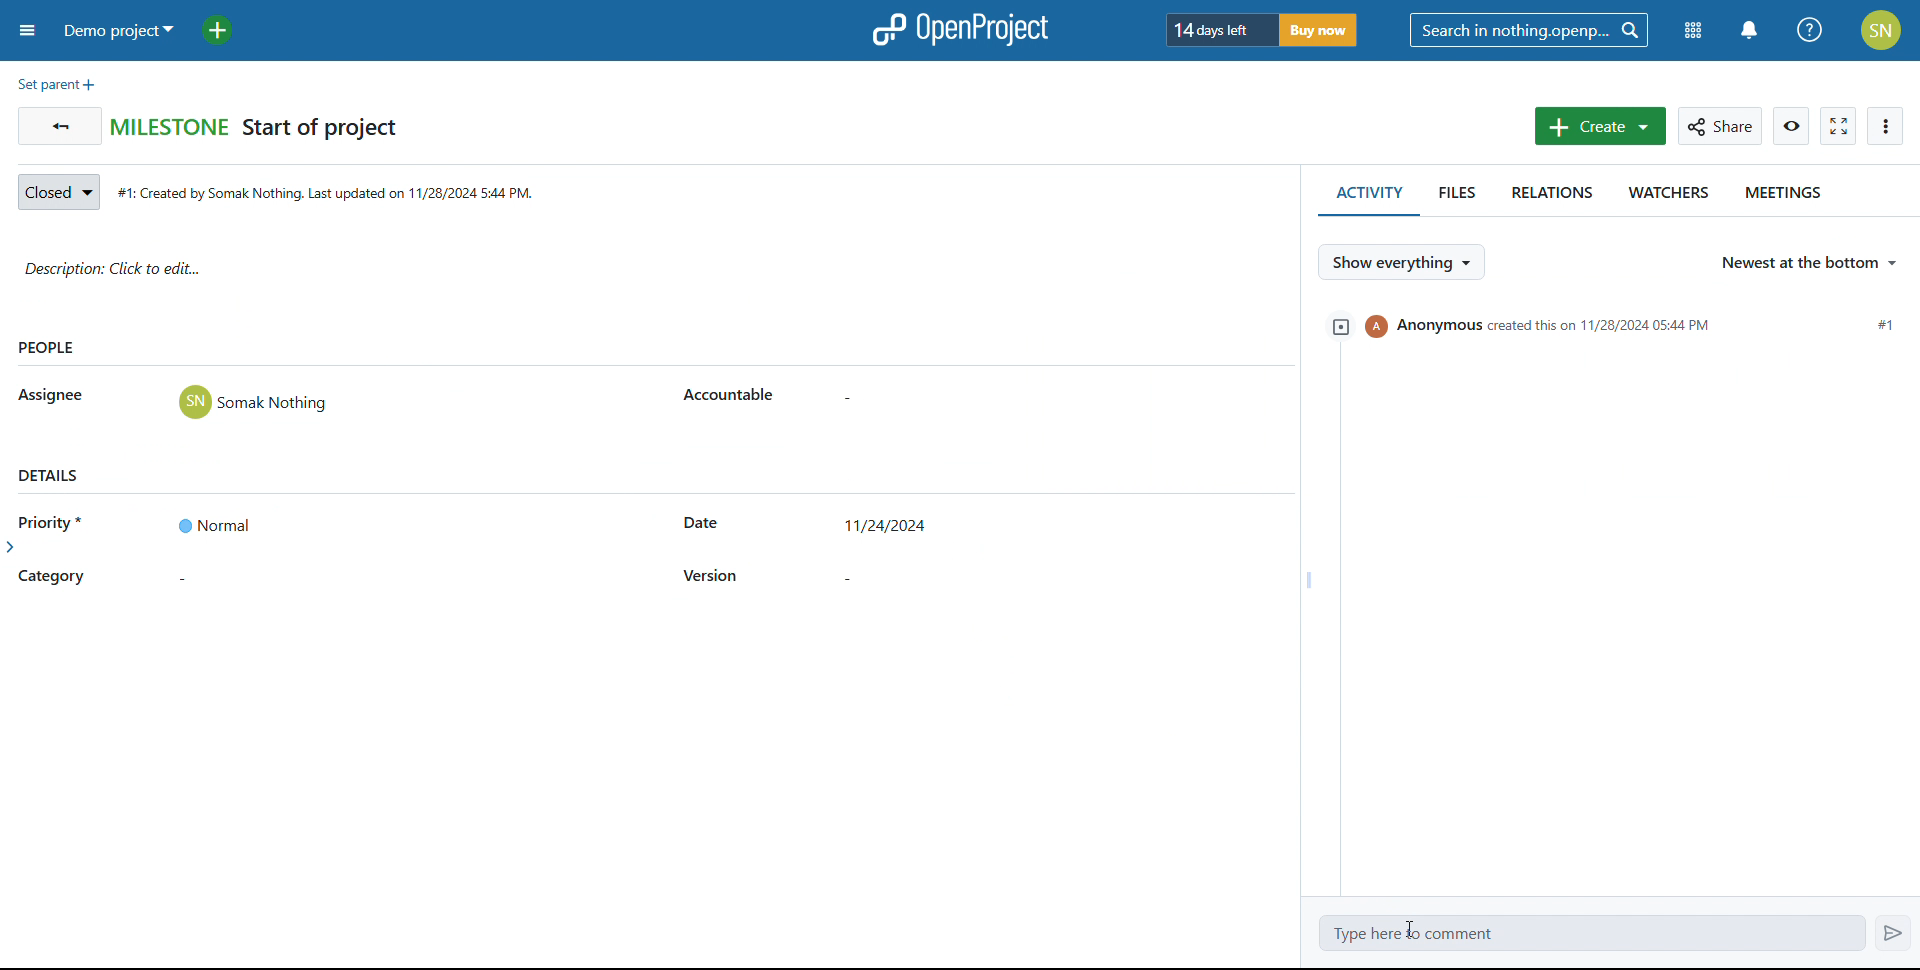 The height and width of the screenshot is (970, 1920). I want to click on start date, so click(701, 525).